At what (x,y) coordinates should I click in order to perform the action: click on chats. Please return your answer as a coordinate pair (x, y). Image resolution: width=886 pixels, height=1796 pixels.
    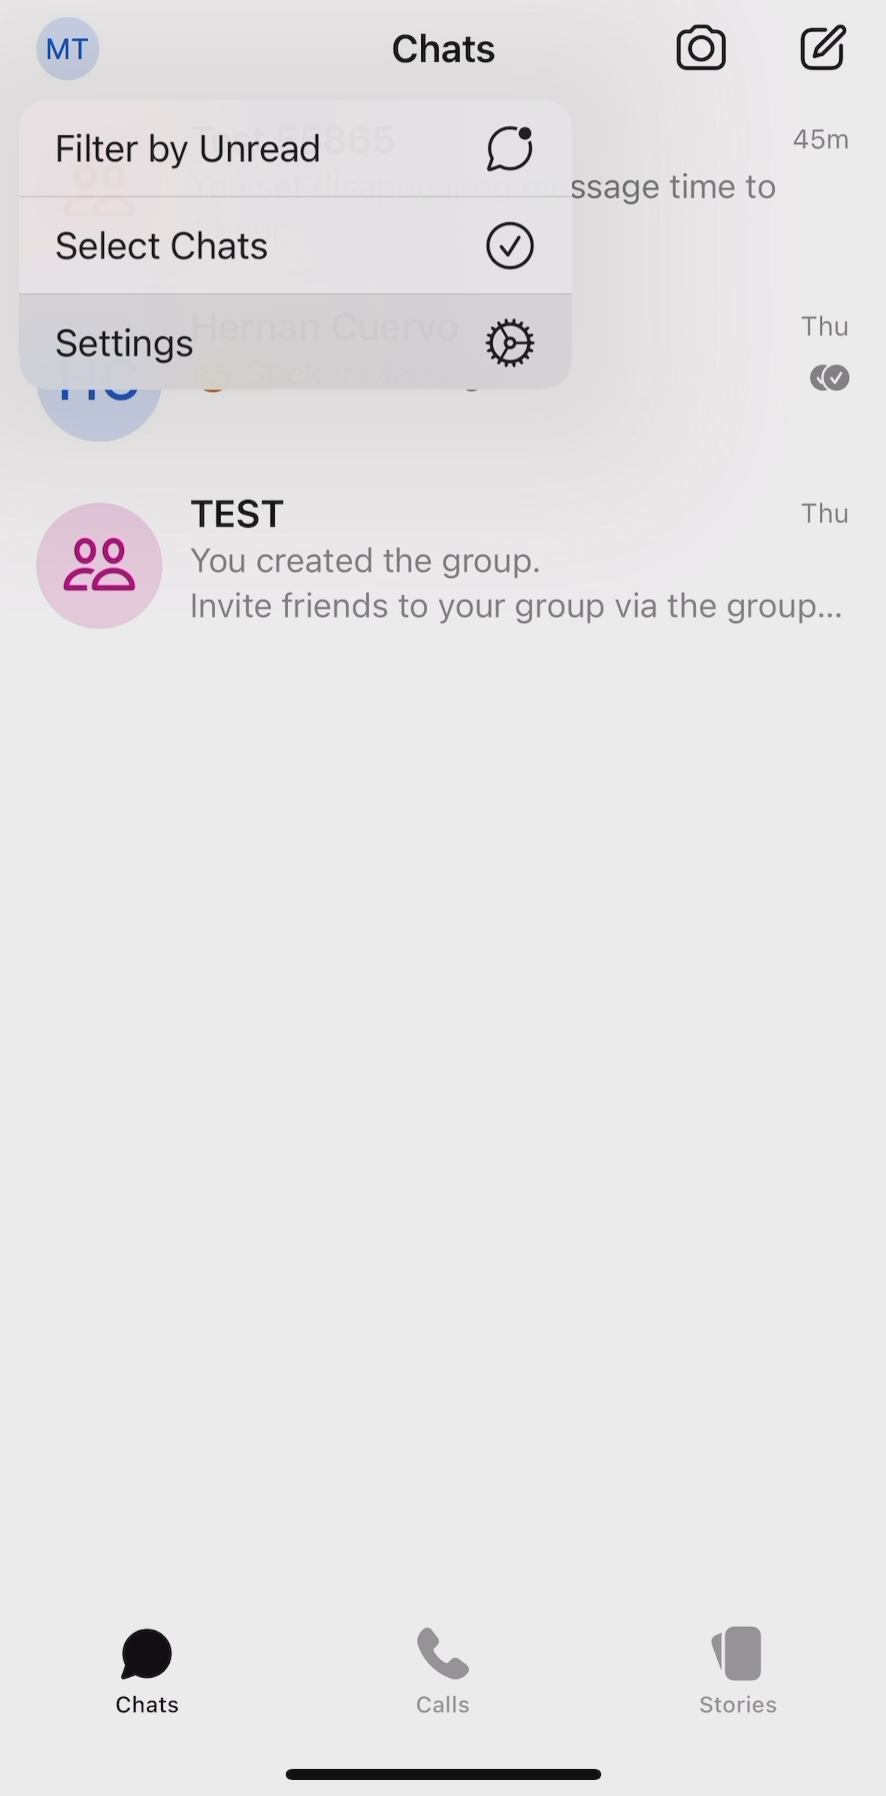
    Looking at the image, I should click on (147, 1669).